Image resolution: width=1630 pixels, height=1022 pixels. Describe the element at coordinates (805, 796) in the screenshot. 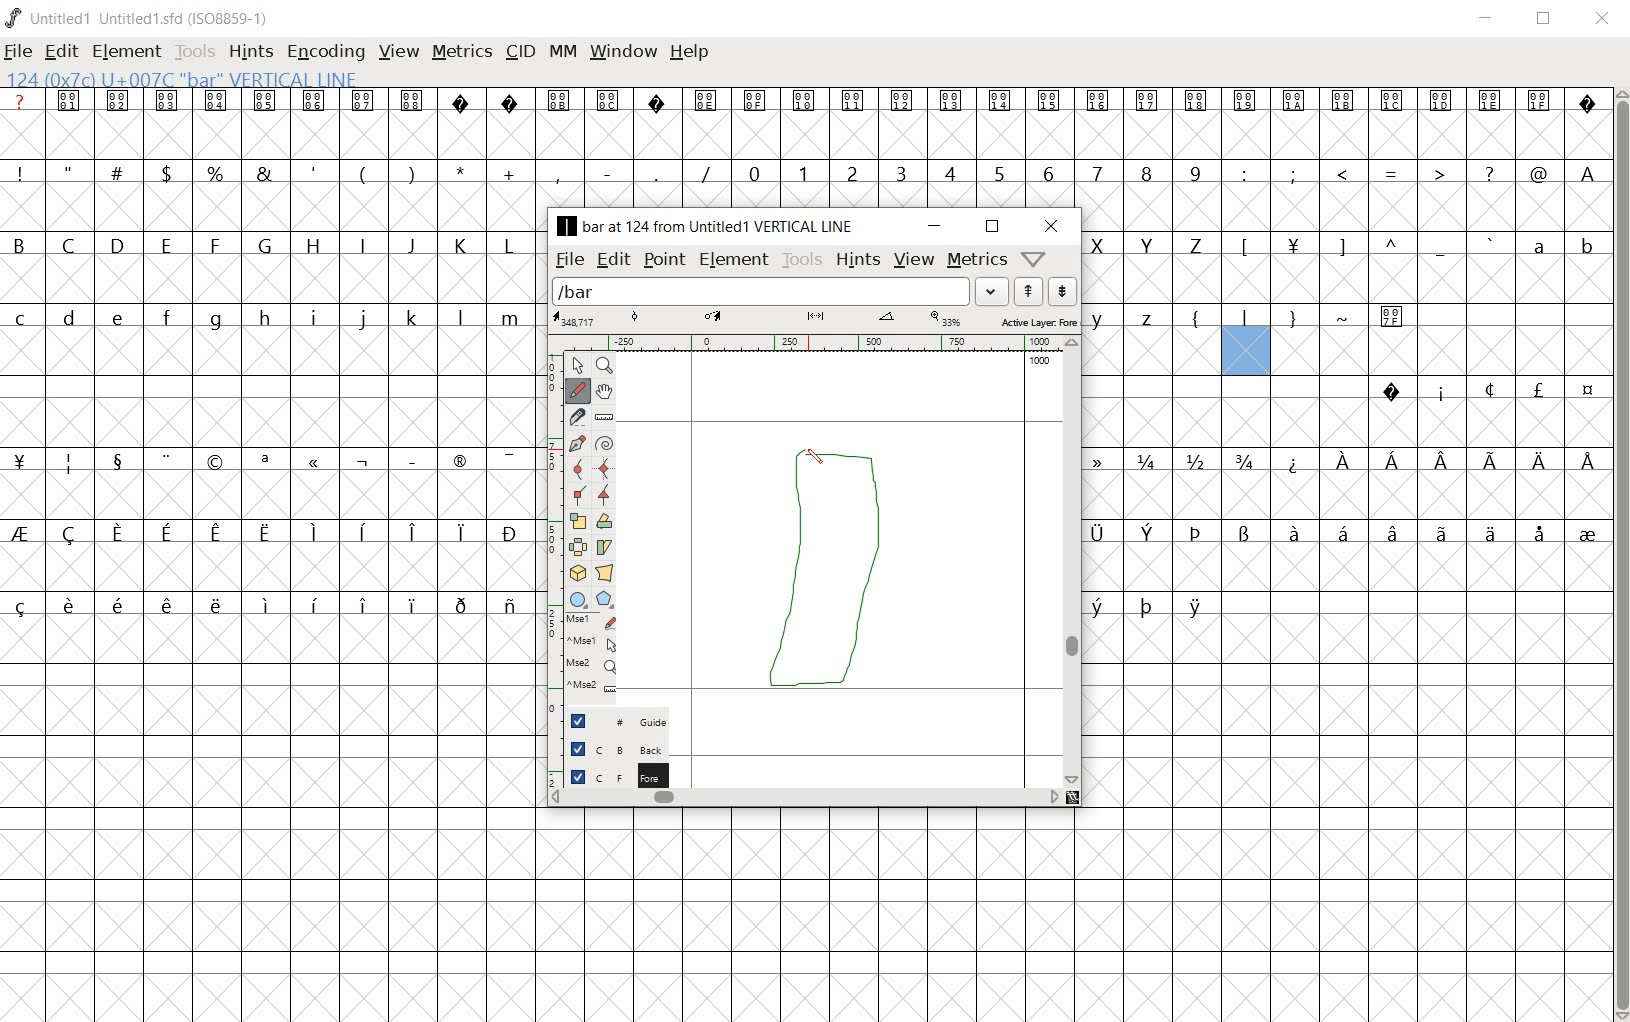

I see `scrollbar` at that location.